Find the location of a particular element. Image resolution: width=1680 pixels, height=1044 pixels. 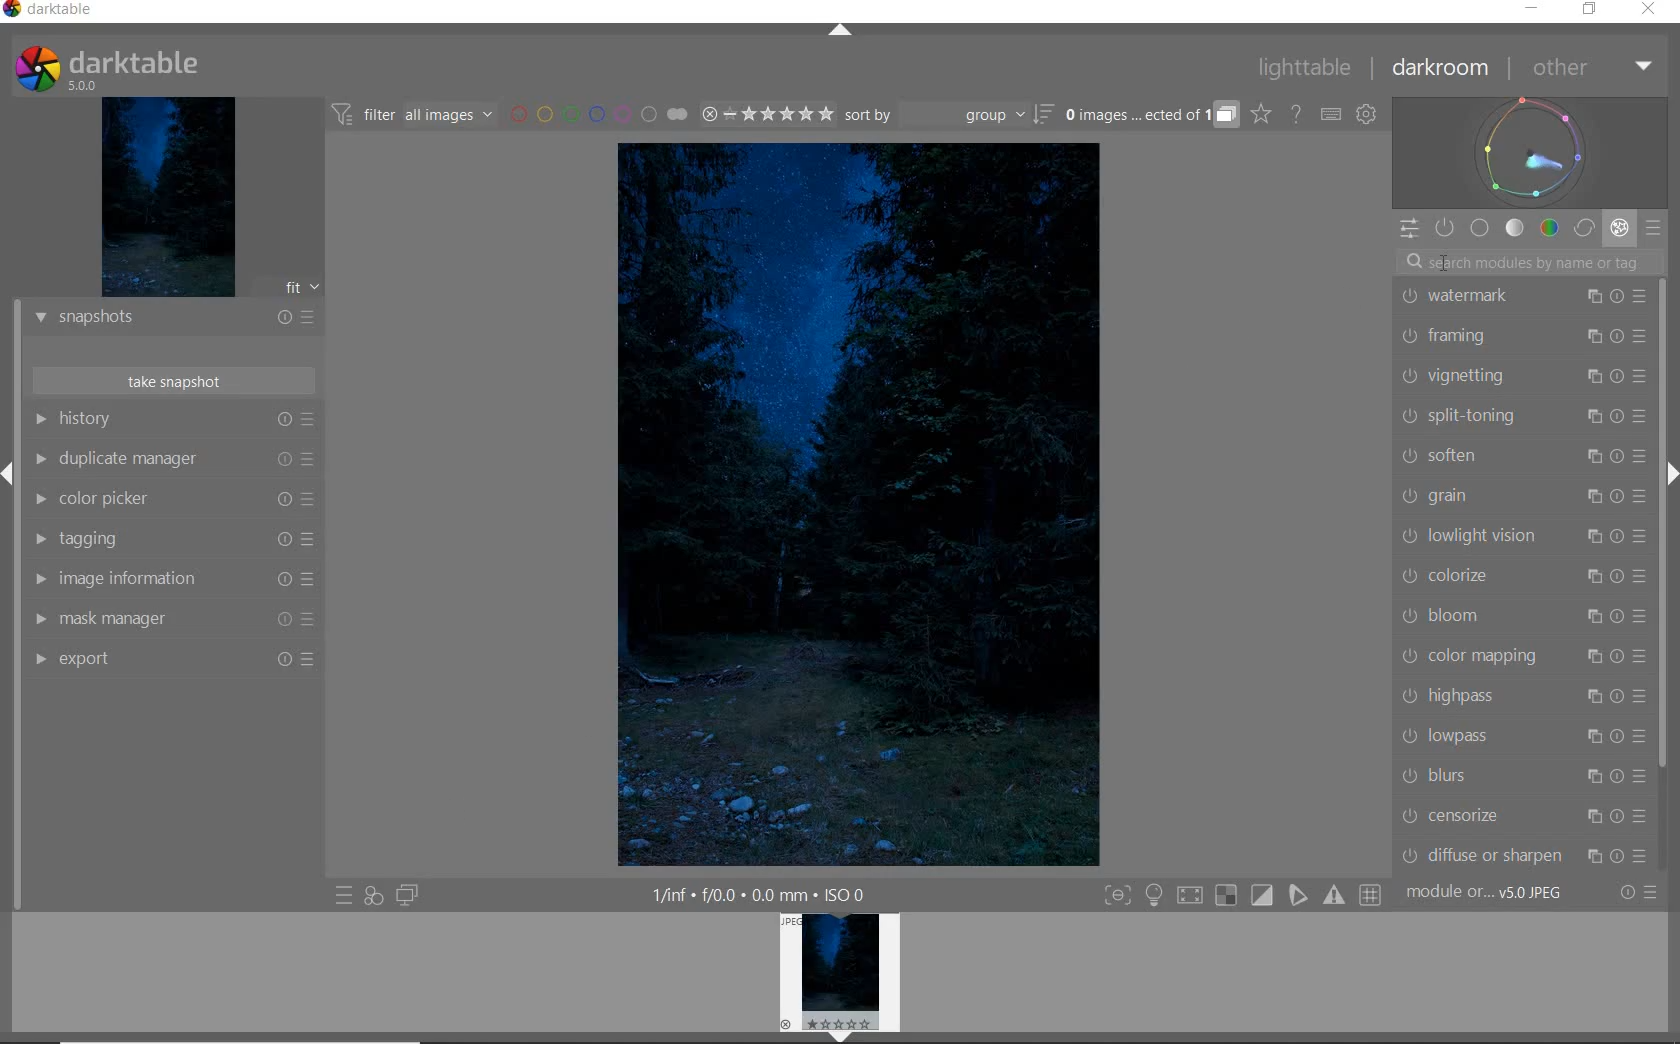

RESET OR PRESETS & PREFERENCES is located at coordinates (1640, 893).